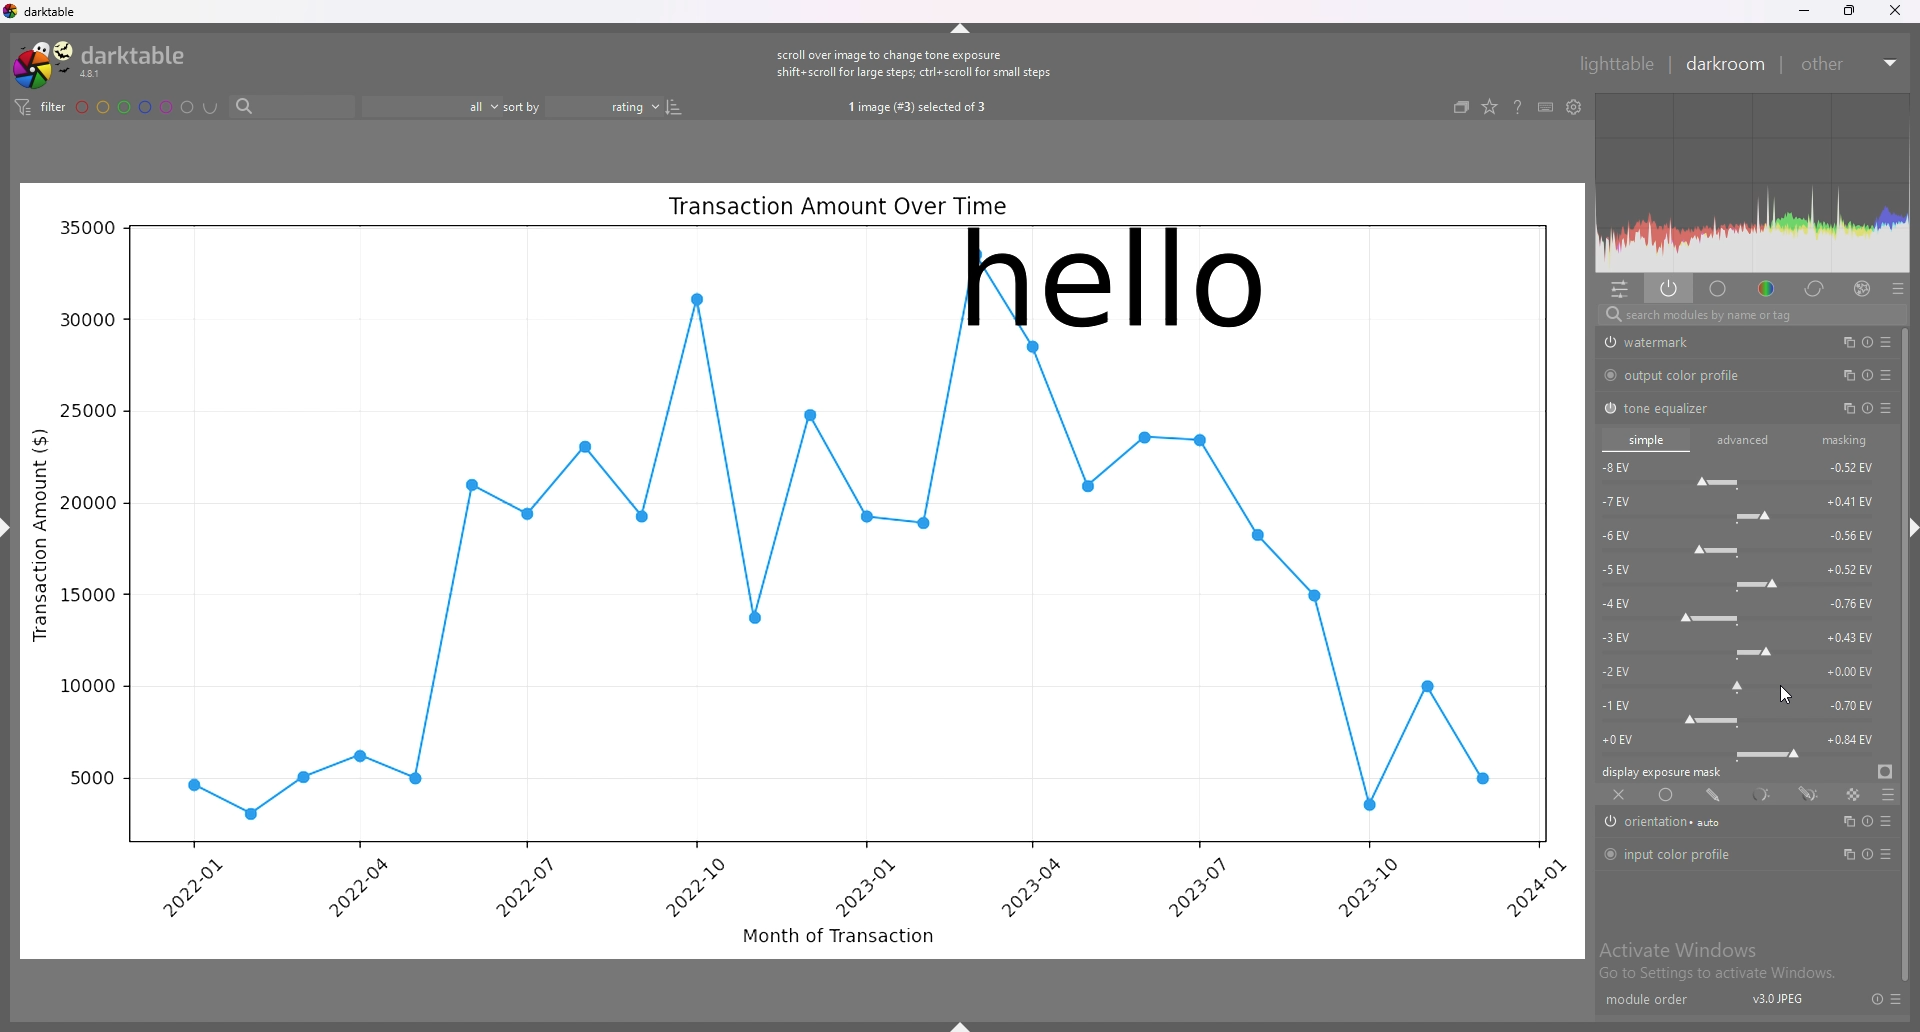 The height and width of the screenshot is (1032, 1920). I want to click on -7 EV force, so click(1739, 506).